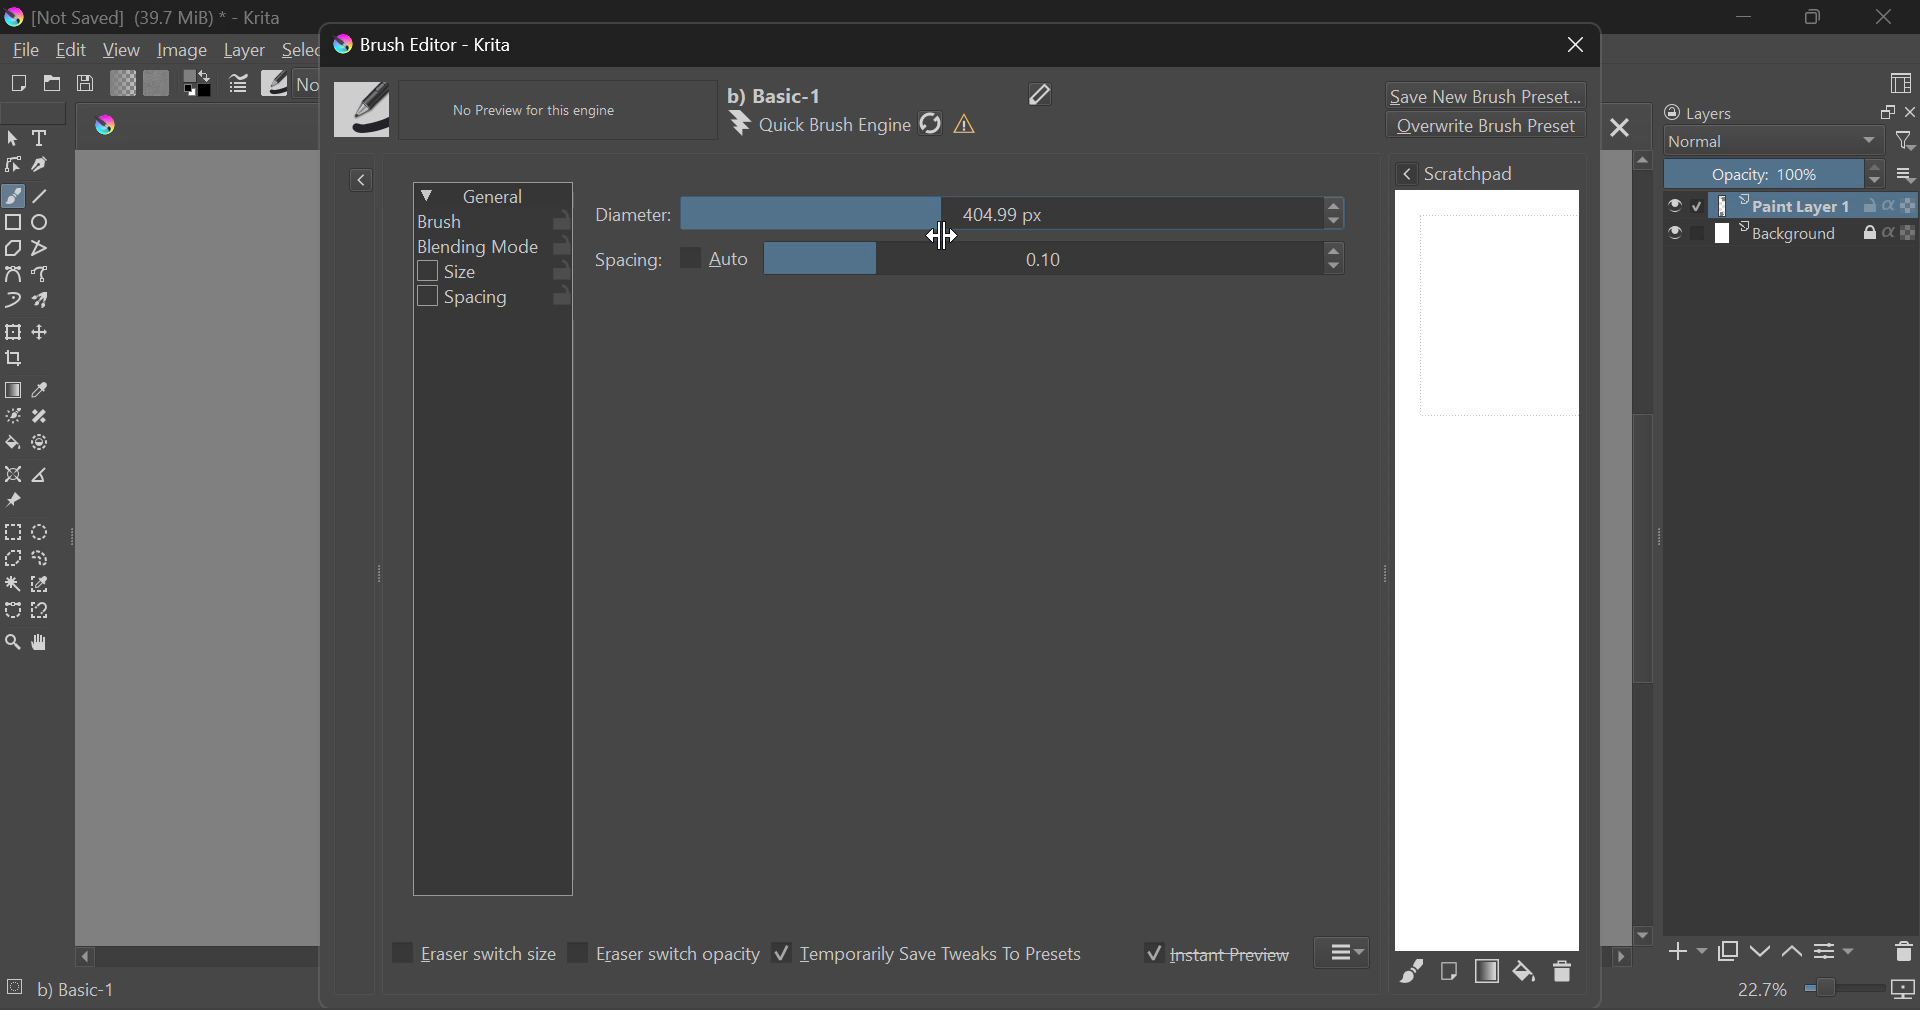 Image resolution: width=1920 pixels, height=1010 pixels. I want to click on Opacity, so click(1790, 175).